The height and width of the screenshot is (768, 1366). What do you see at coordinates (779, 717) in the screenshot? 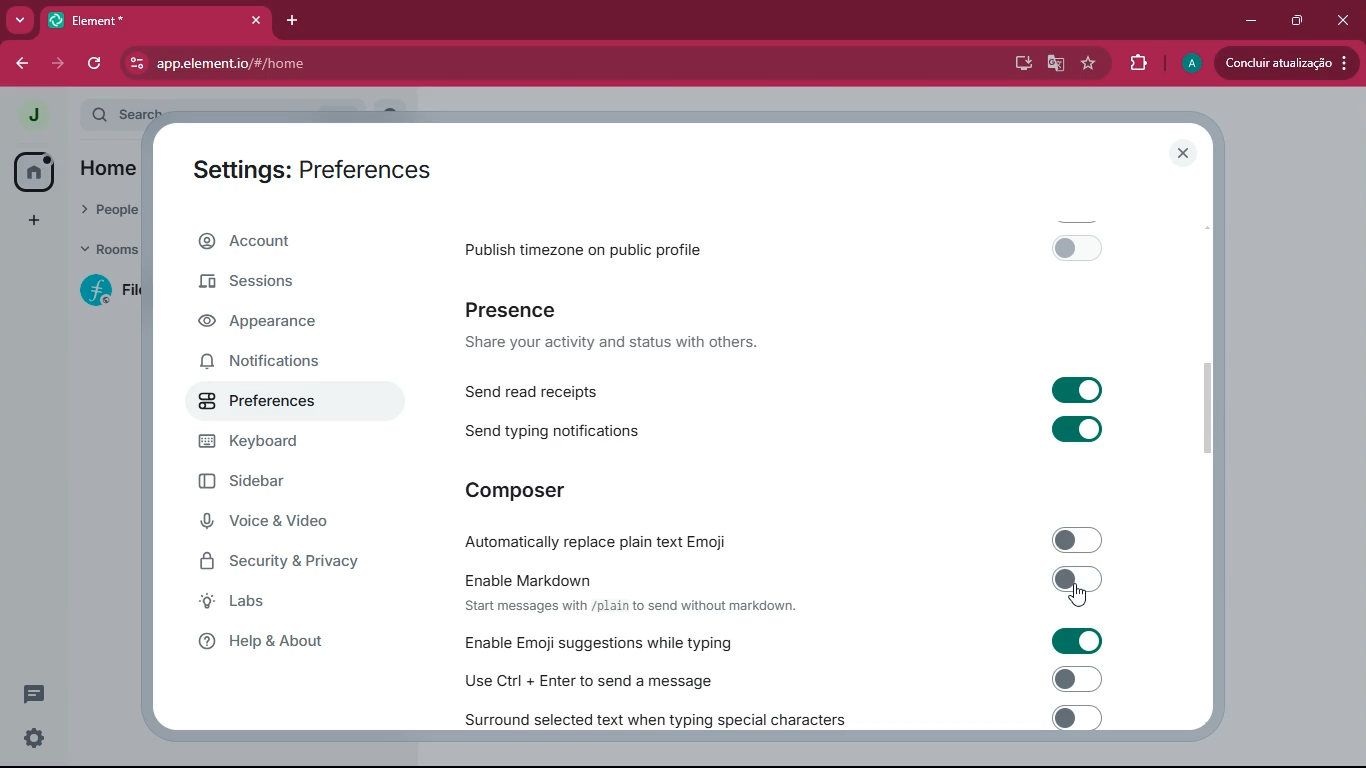
I see `surrond selected` at bounding box center [779, 717].